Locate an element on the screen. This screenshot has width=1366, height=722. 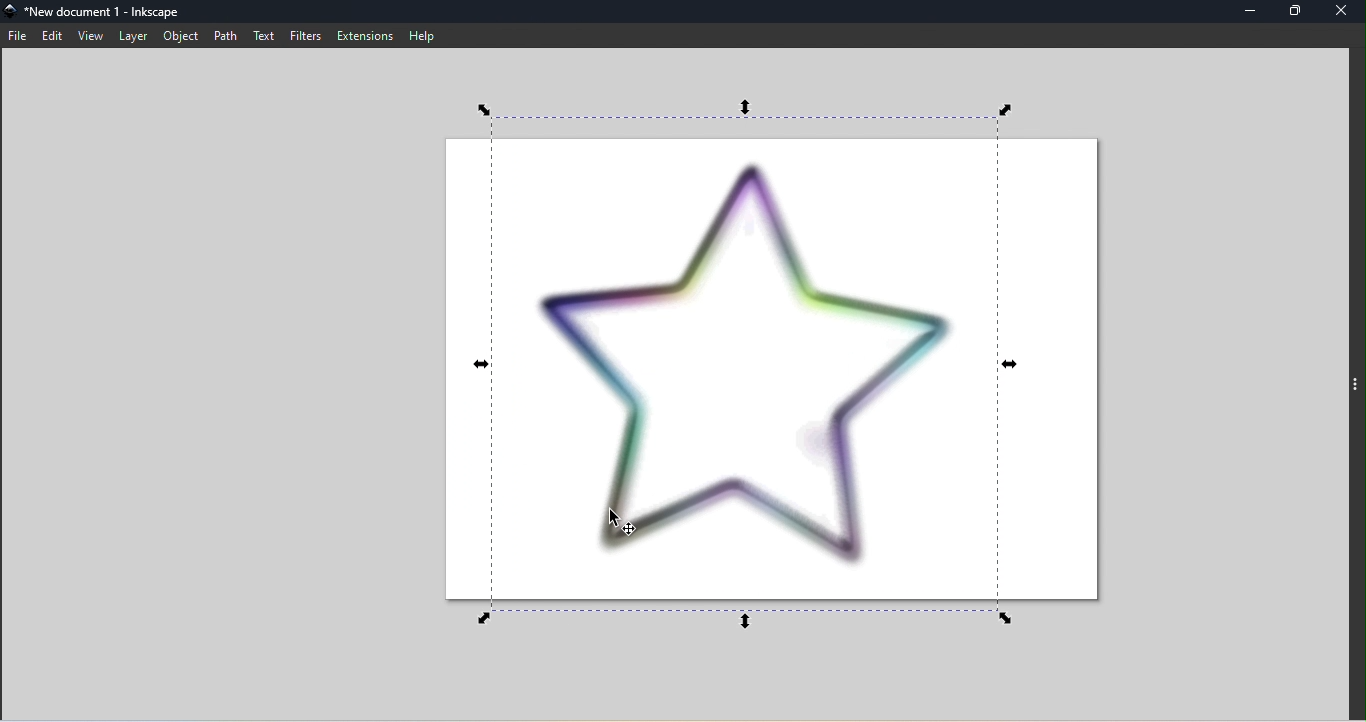
Help is located at coordinates (424, 36).